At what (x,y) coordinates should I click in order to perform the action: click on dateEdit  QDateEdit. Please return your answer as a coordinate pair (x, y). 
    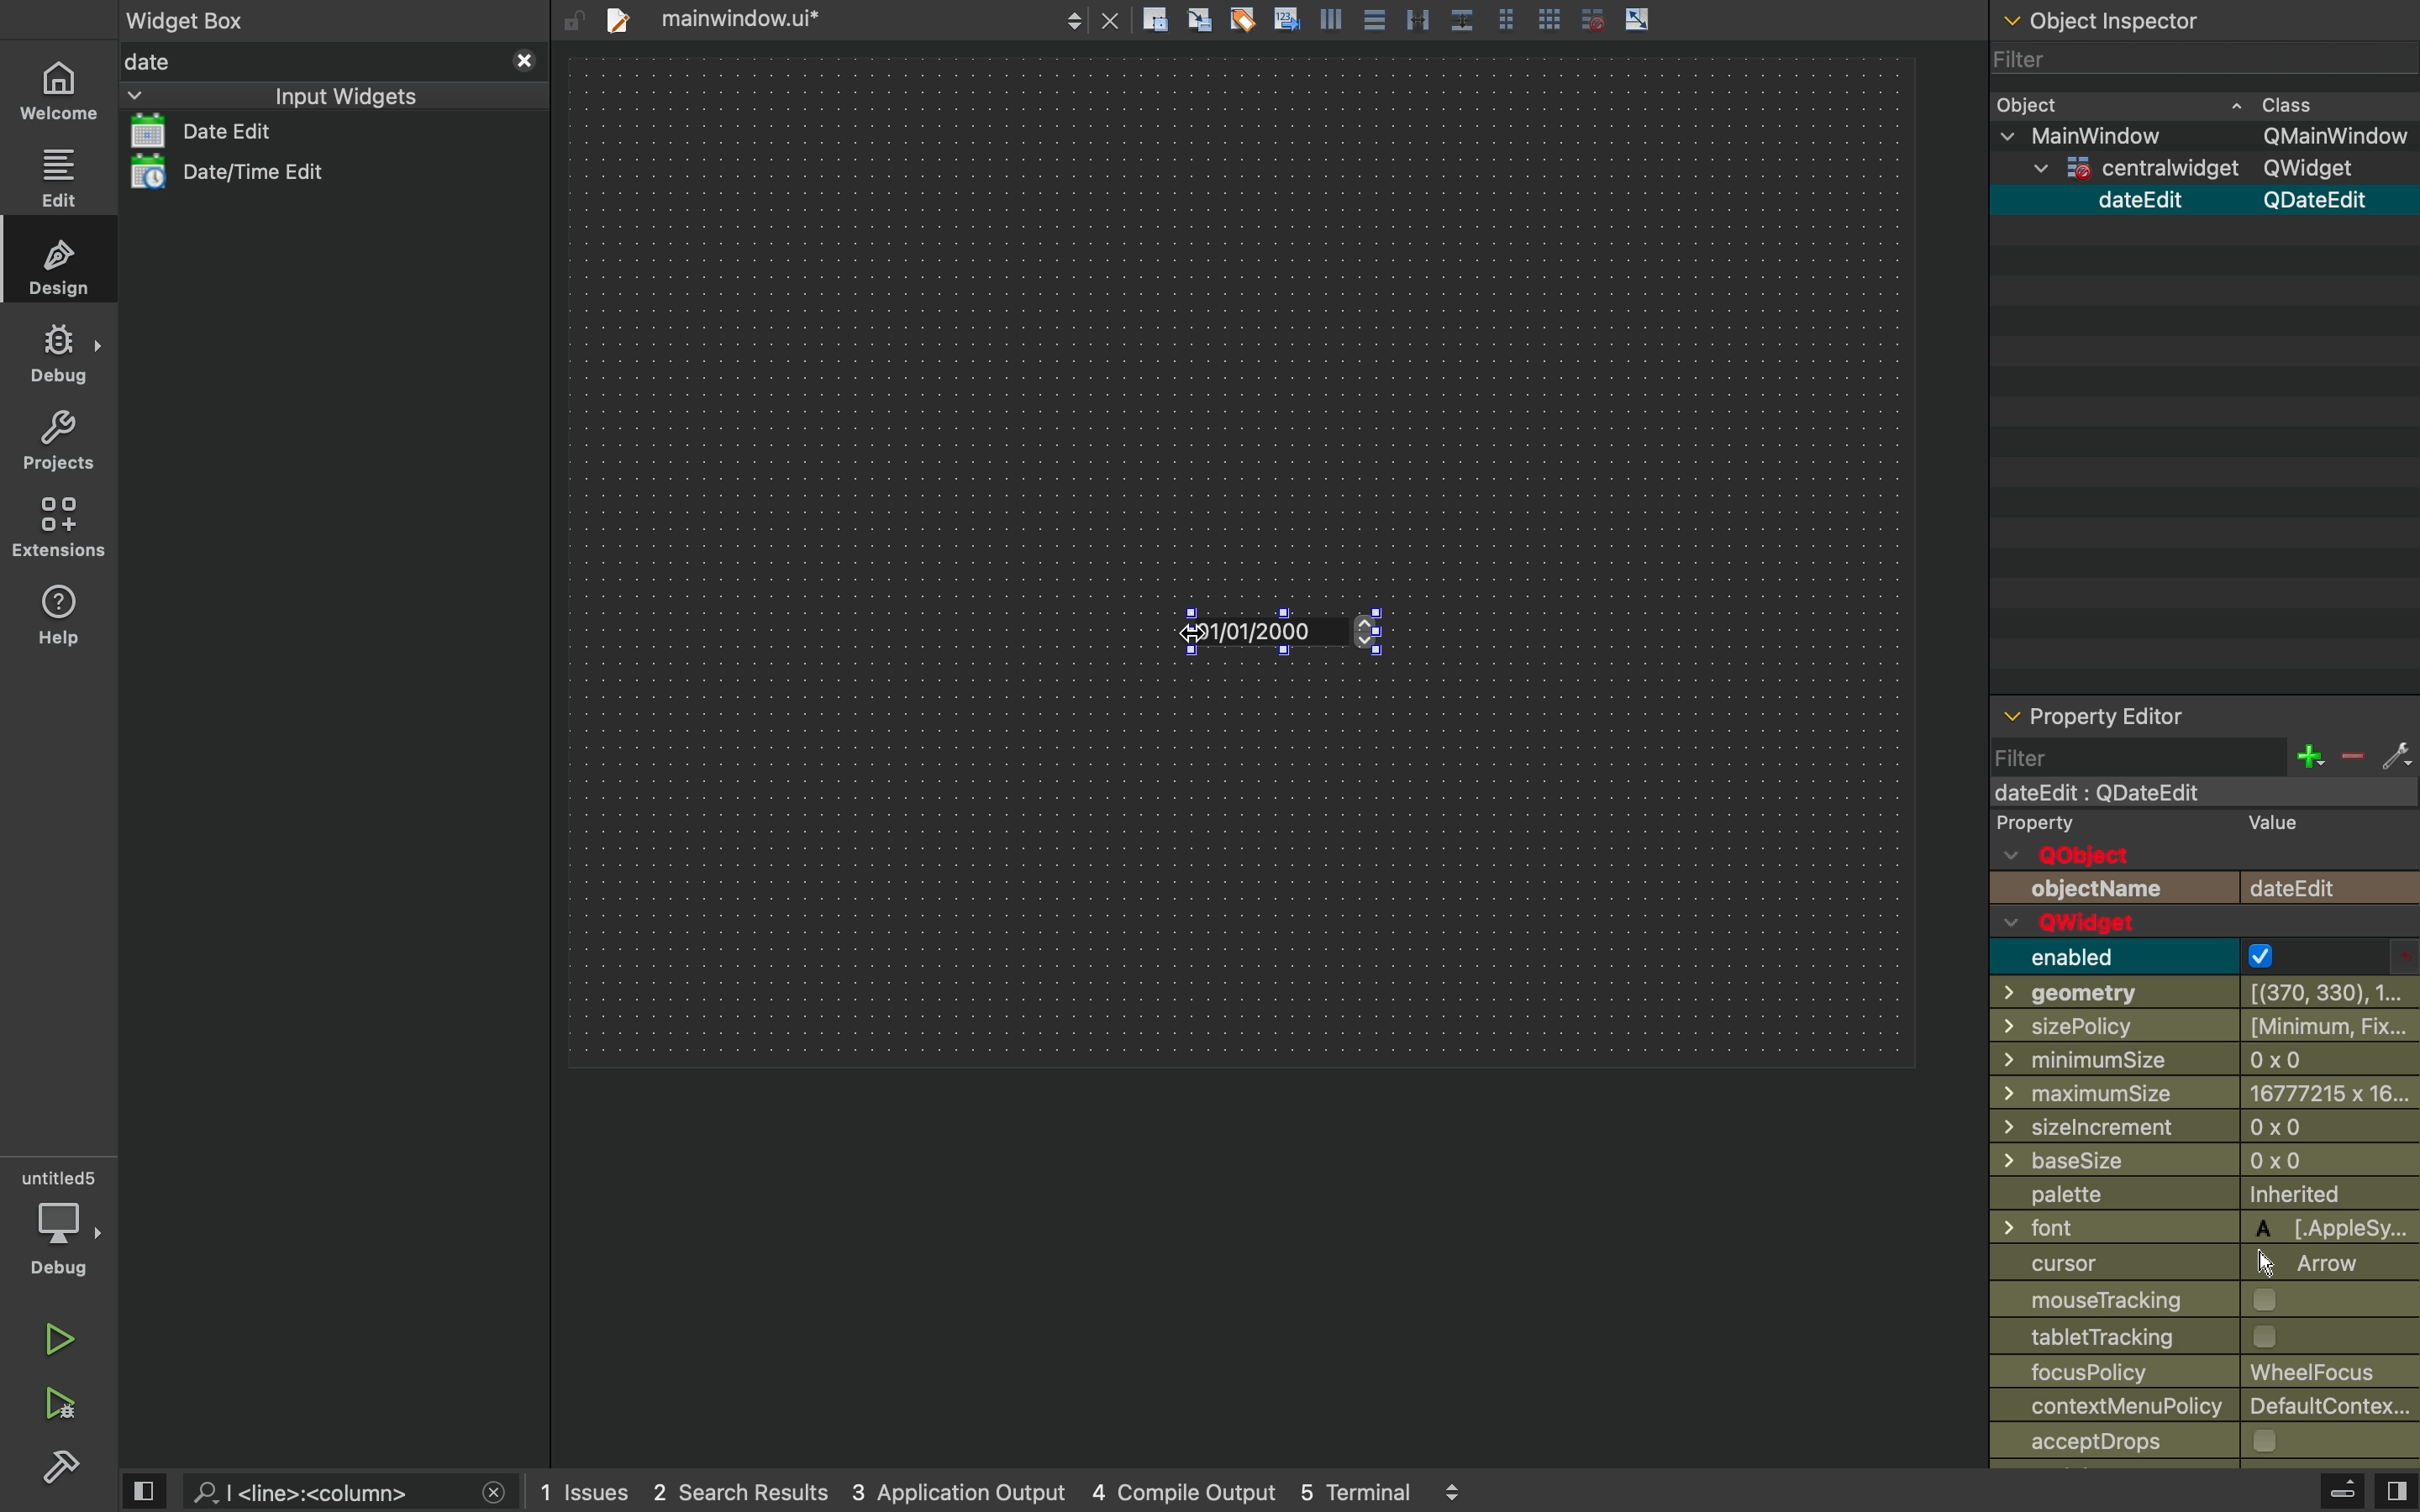
    Looking at the image, I should click on (2237, 200).